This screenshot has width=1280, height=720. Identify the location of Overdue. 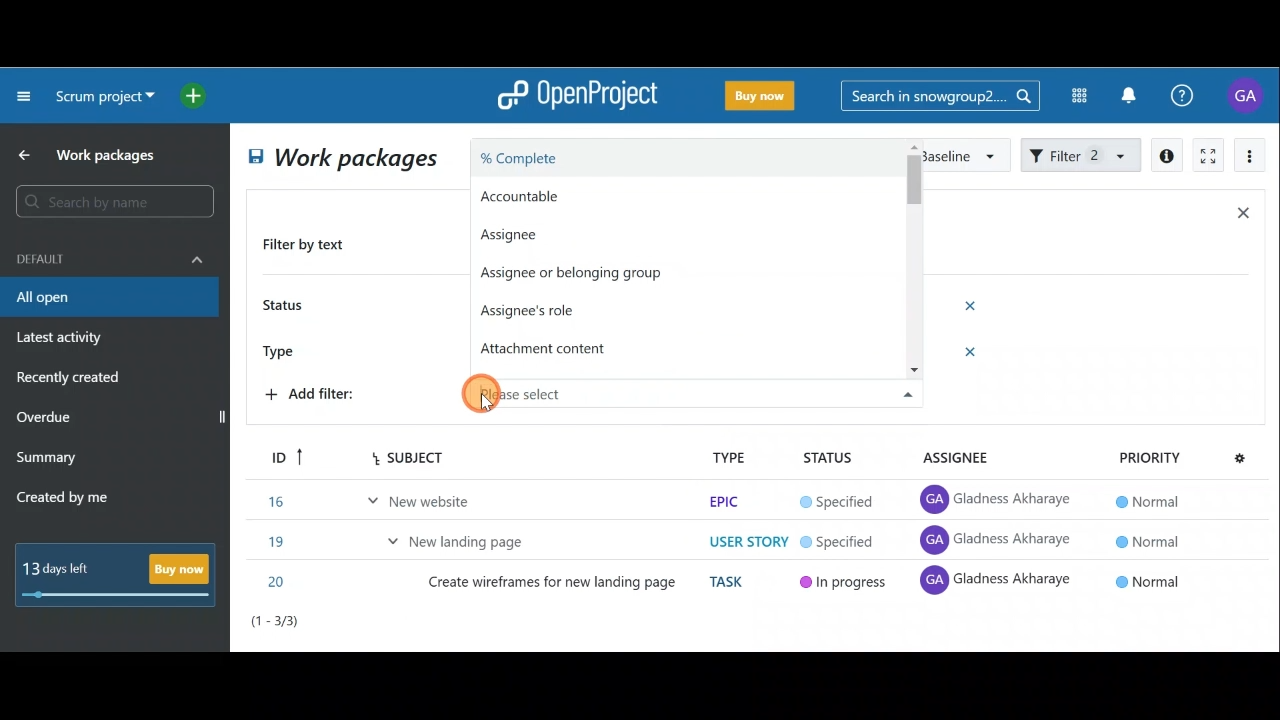
(46, 419).